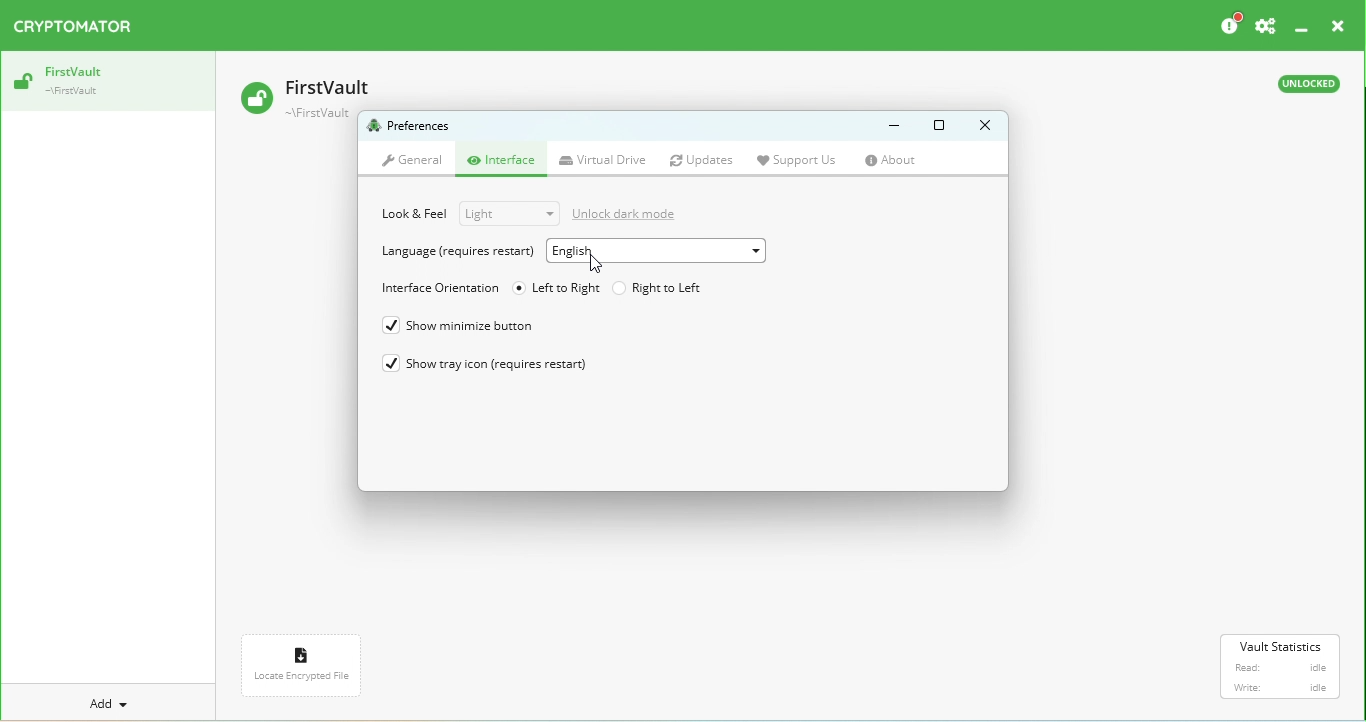 The height and width of the screenshot is (722, 1366). Describe the element at coordinates (557, 287) in the screenshot. I see `Left to right` at that location.